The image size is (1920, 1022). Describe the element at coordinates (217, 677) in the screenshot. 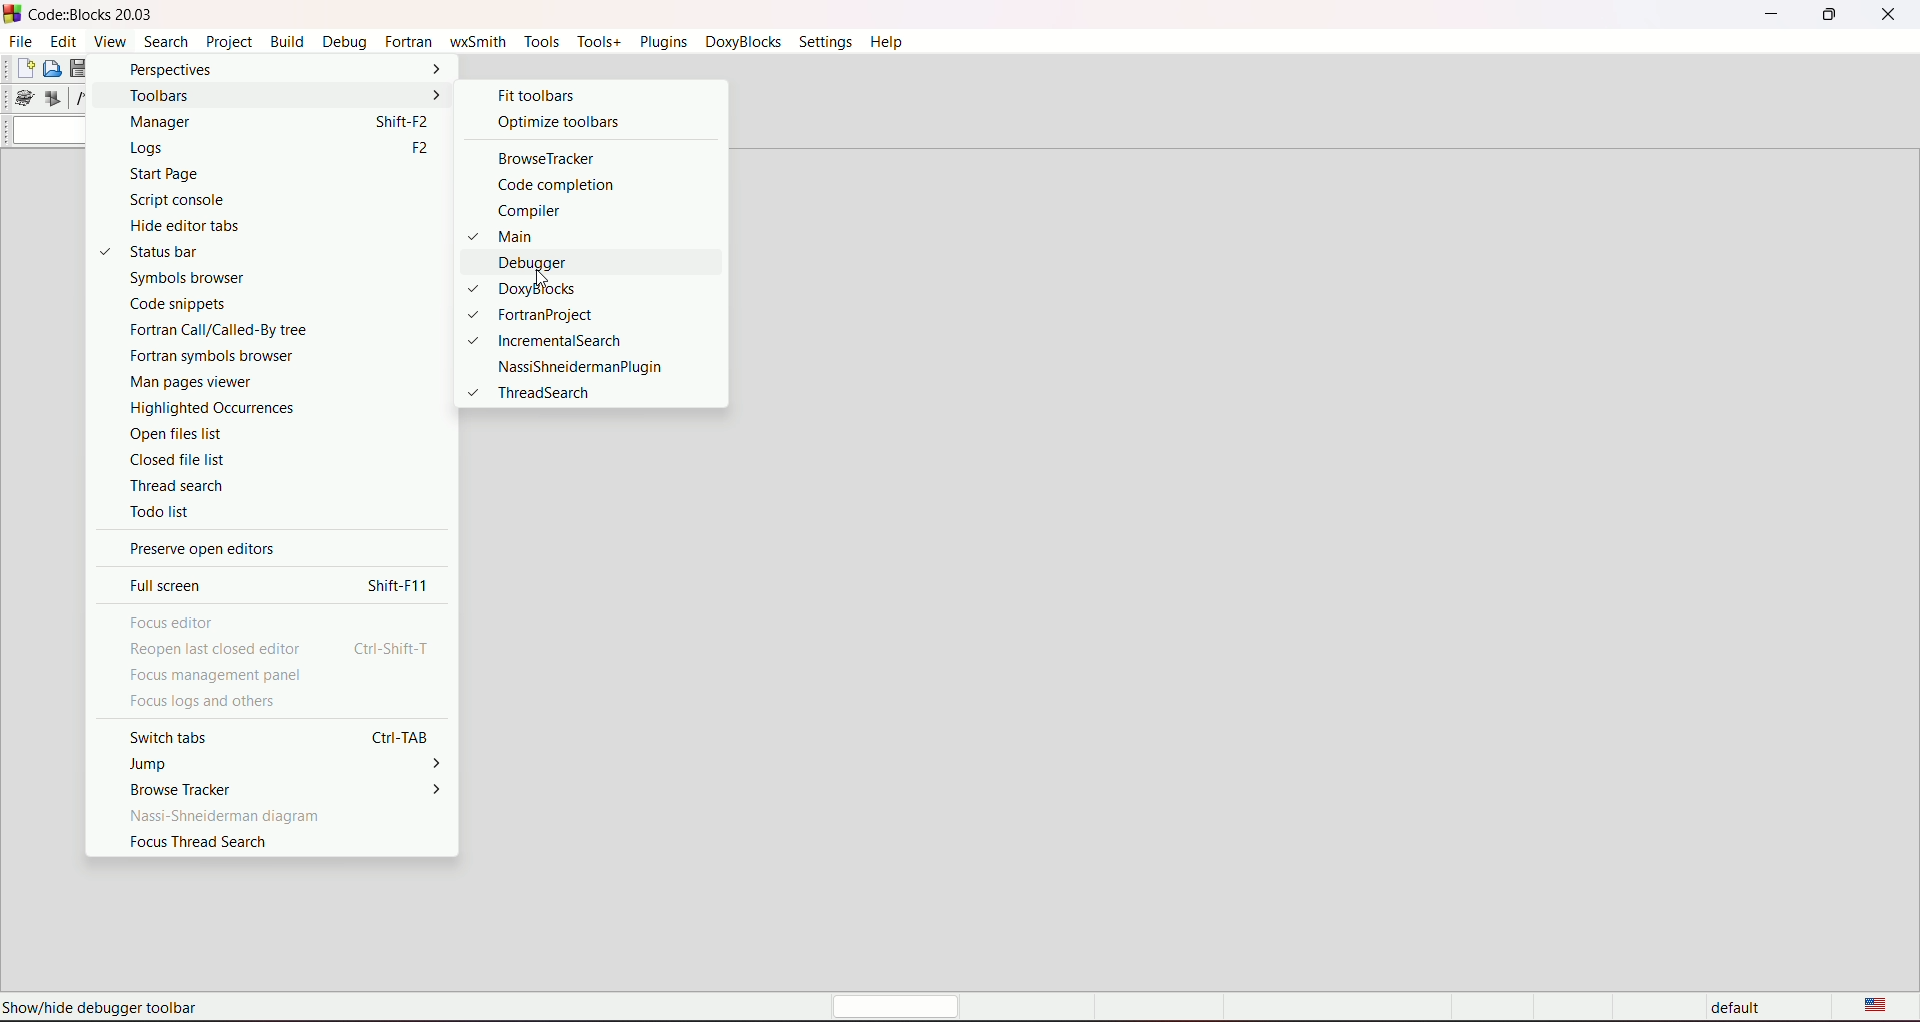

I see `focus management panel` at that location.